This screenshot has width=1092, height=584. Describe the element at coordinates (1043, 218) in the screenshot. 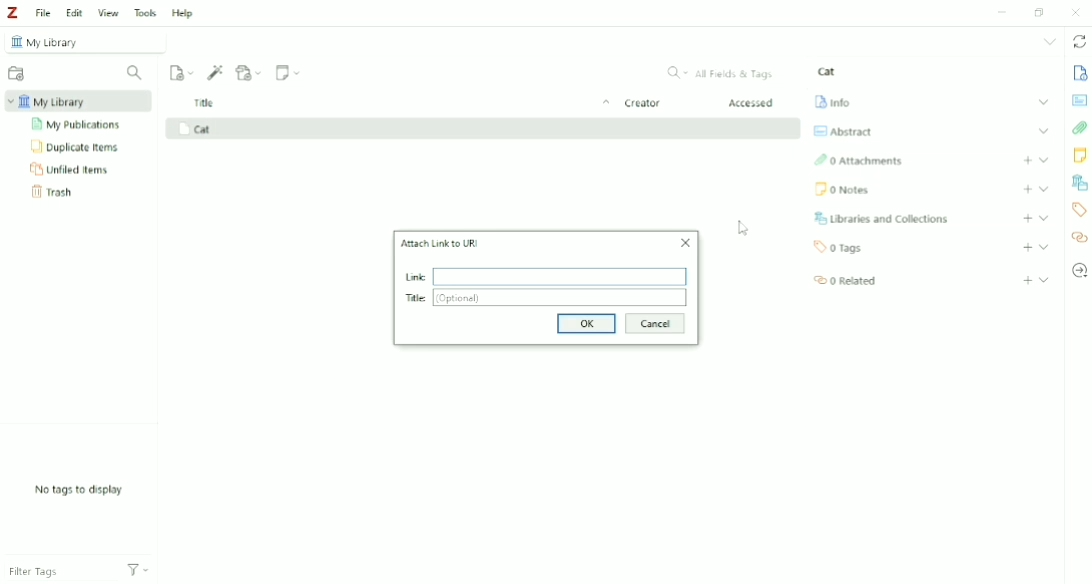

I see `Expand section` at that location.